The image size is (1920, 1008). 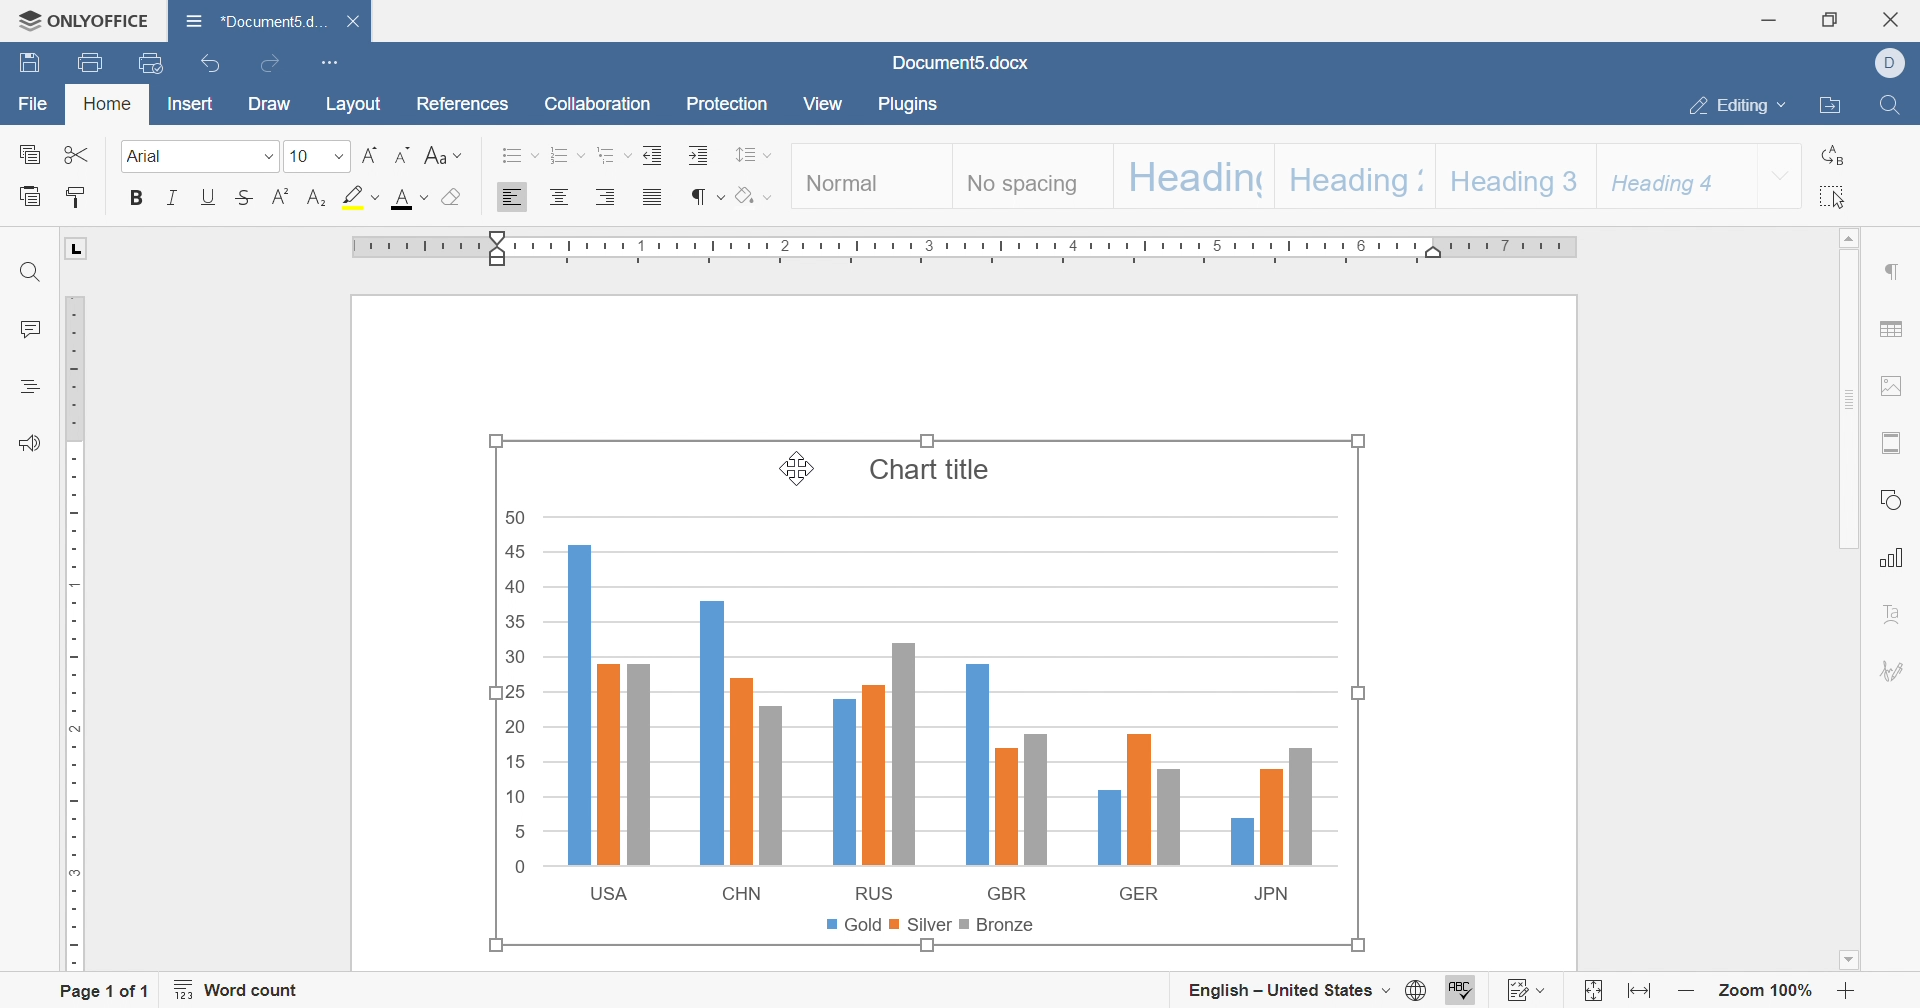 I want to click on italic, so click(x=171, y=198).